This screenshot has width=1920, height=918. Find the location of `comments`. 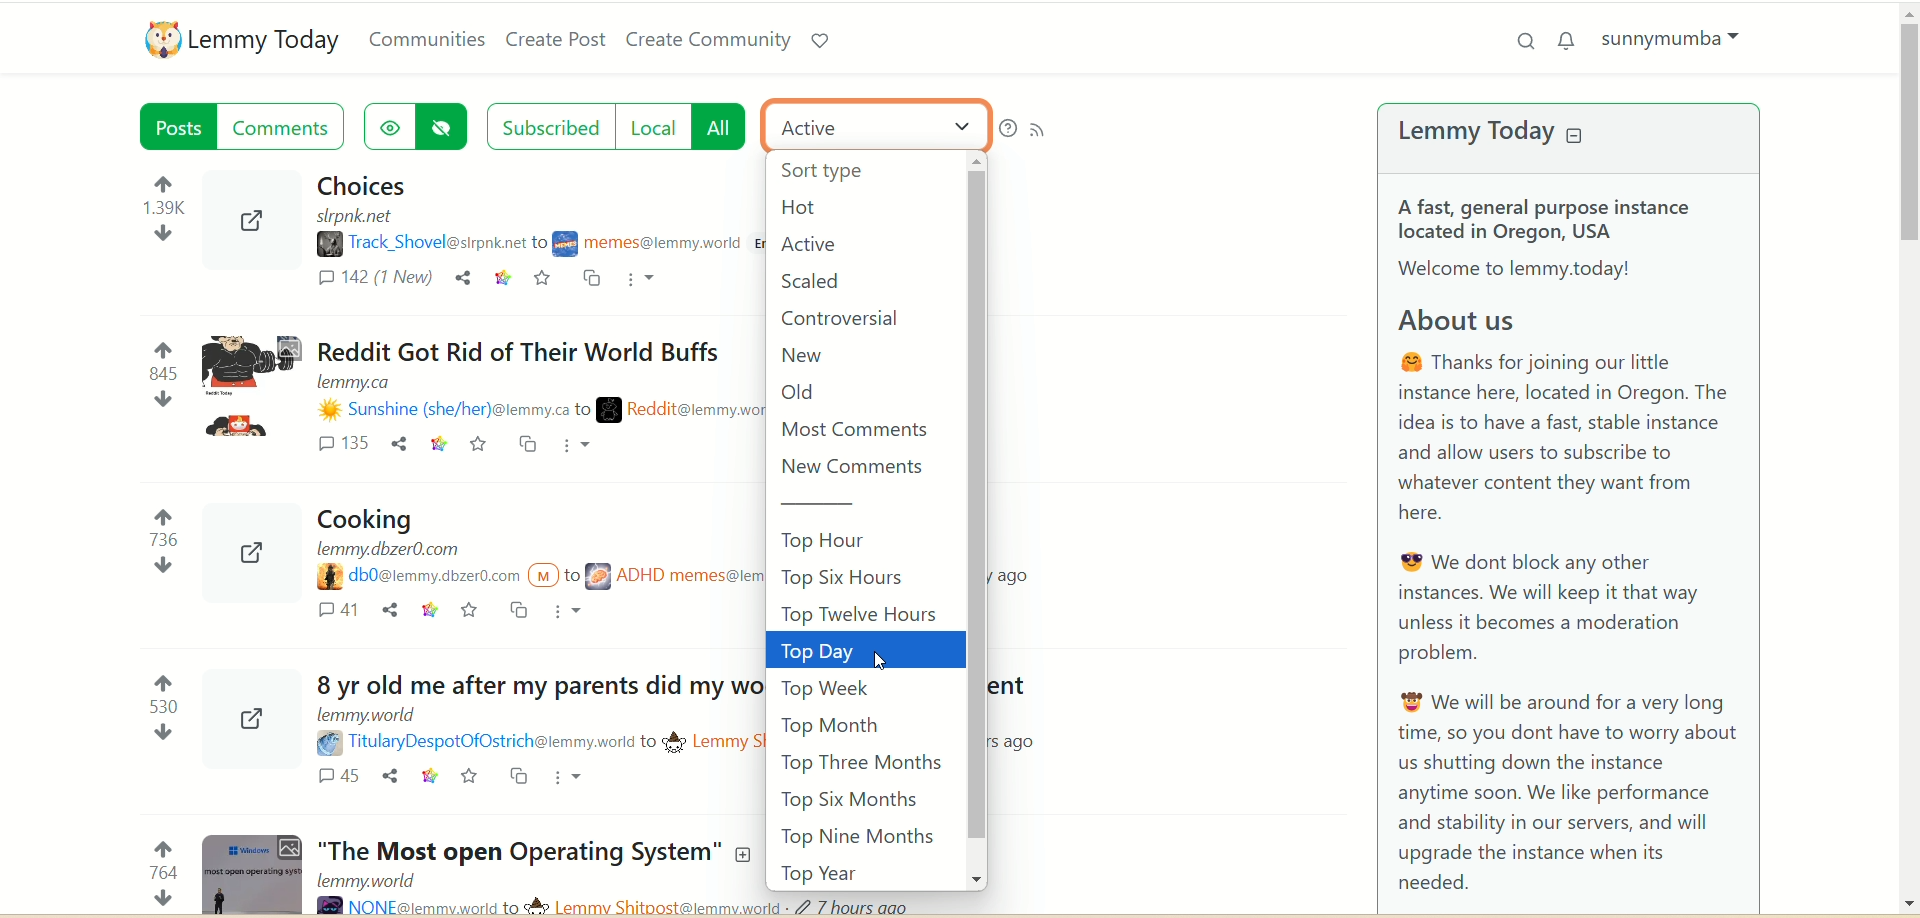

comments is located at coordinates (287, 127).